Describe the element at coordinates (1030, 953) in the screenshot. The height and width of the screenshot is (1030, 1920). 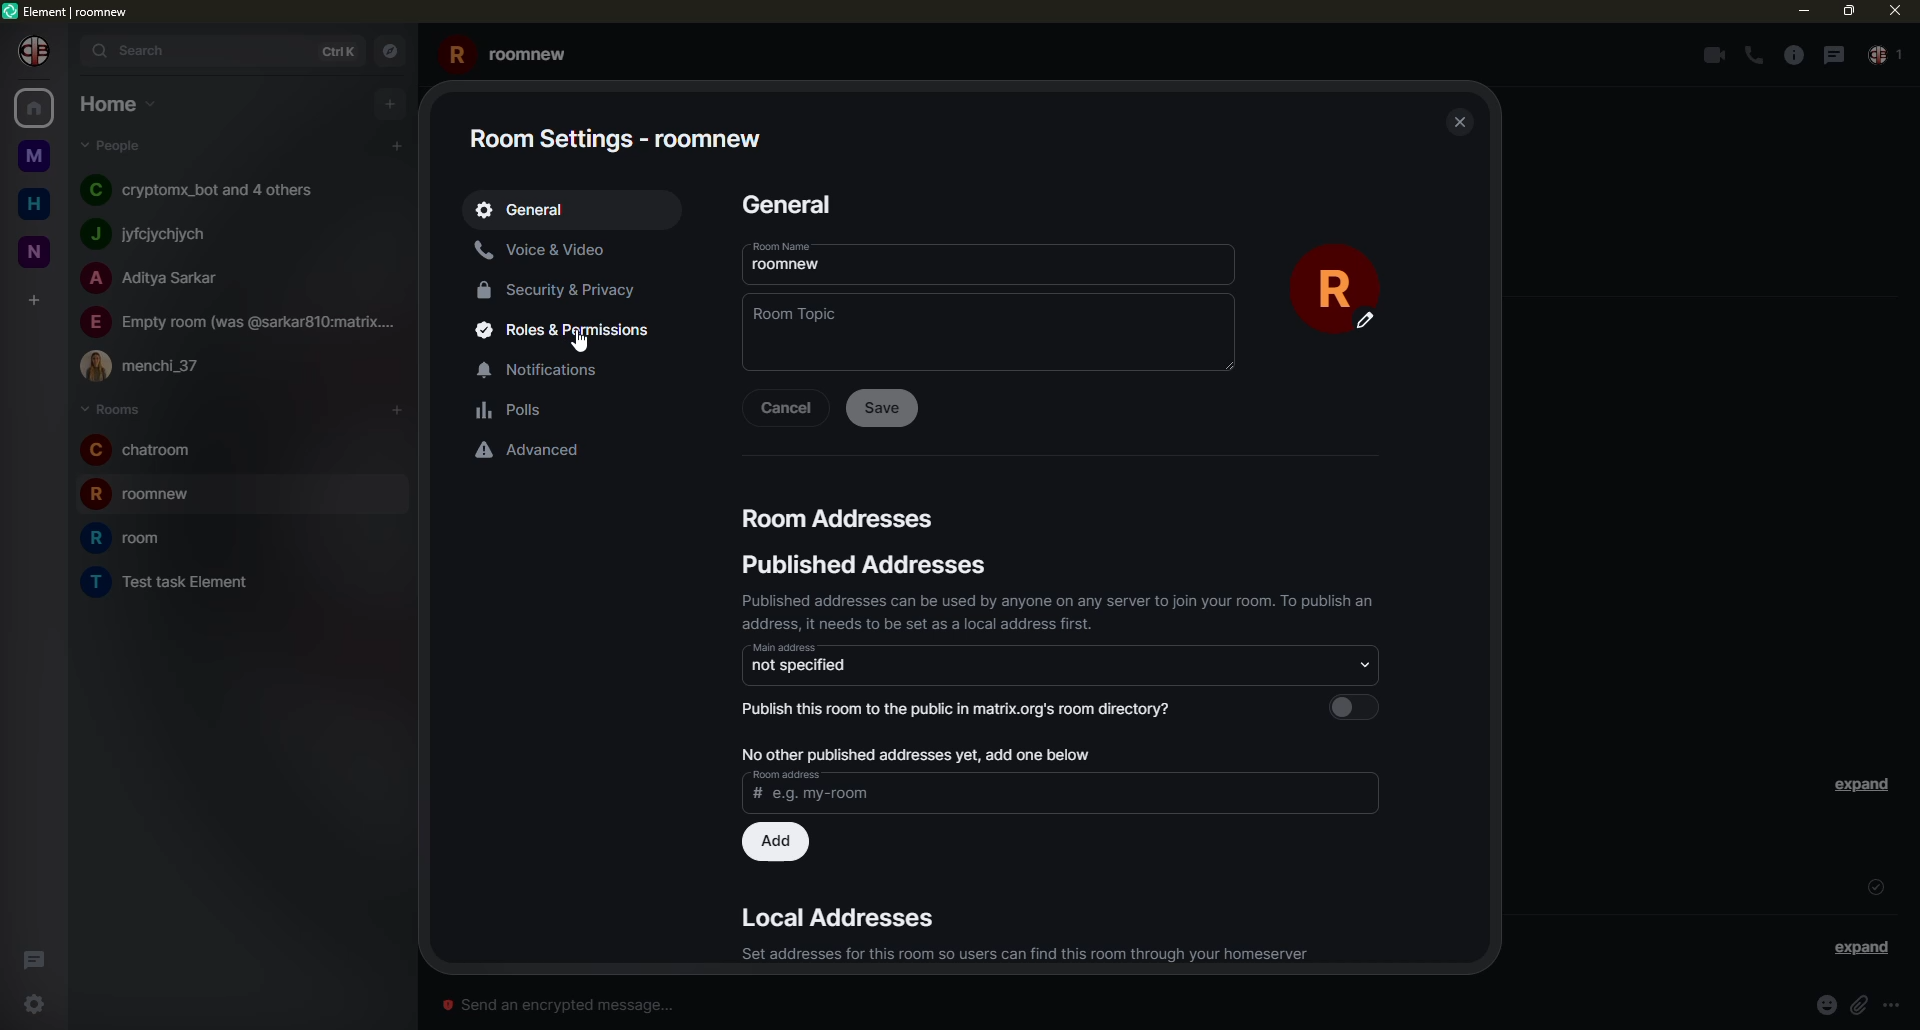
I see `set address for this room` at that location.